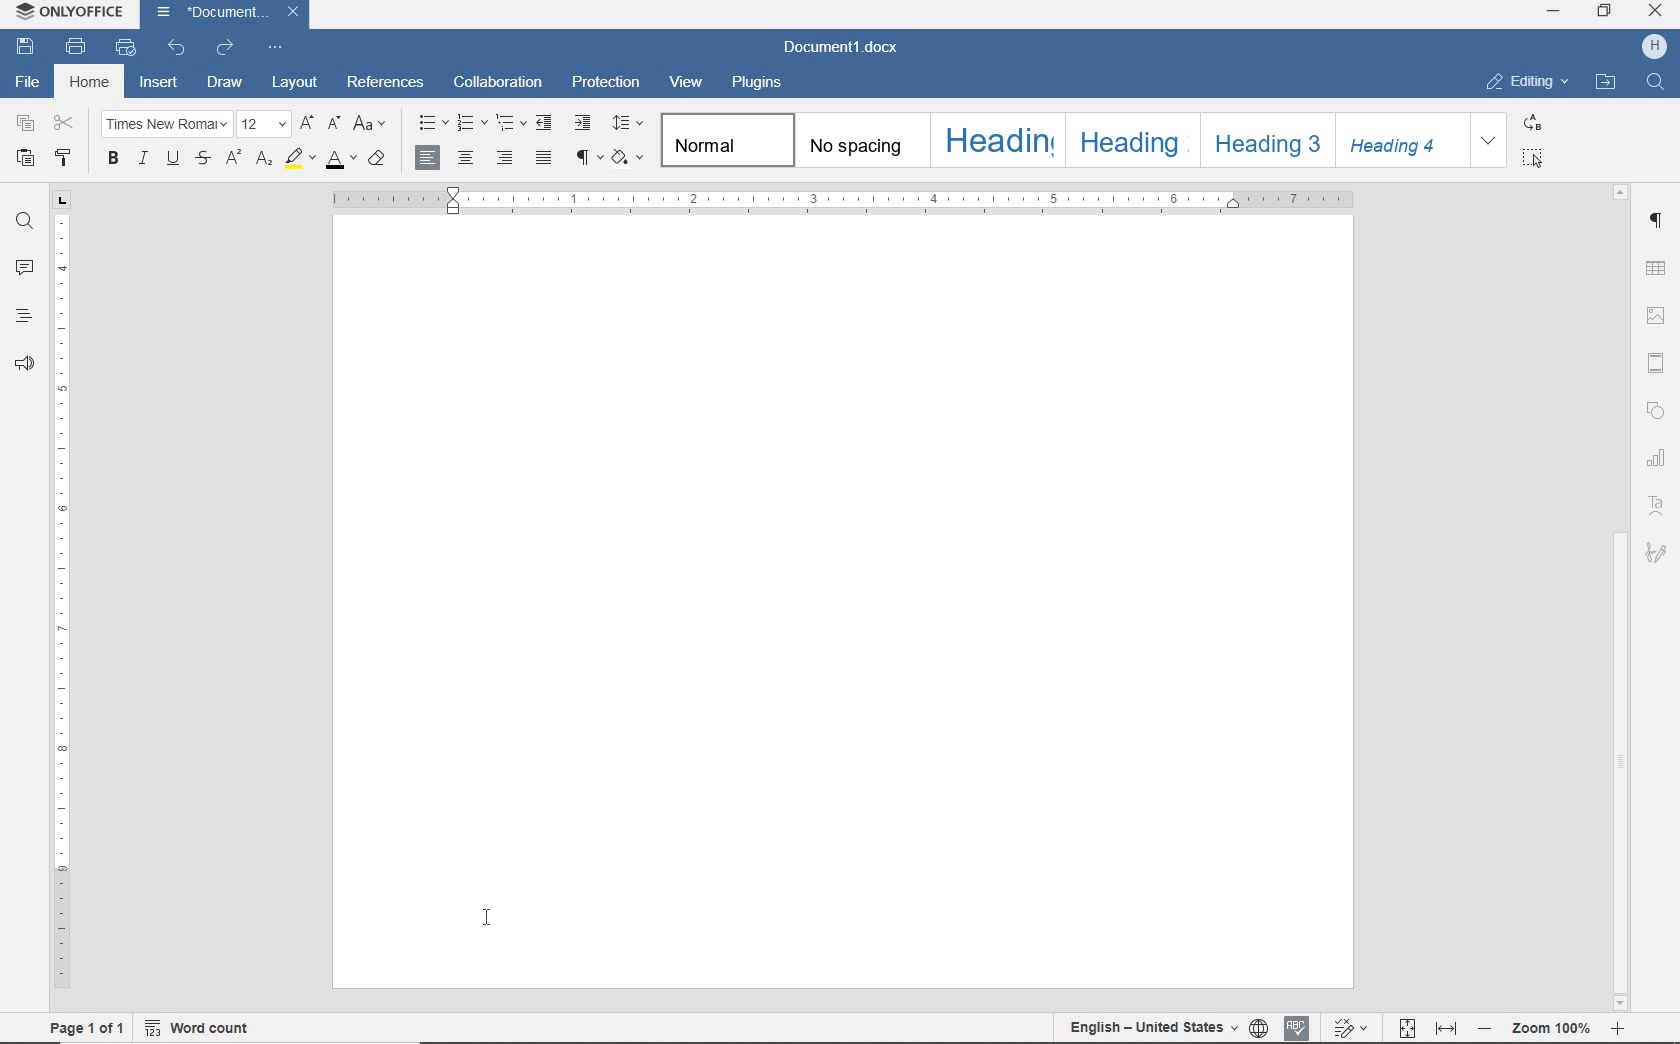  What do you see at coordinates (112, 159) in the screenshot?
I see `BOLD` at bounding box center [112, 159].